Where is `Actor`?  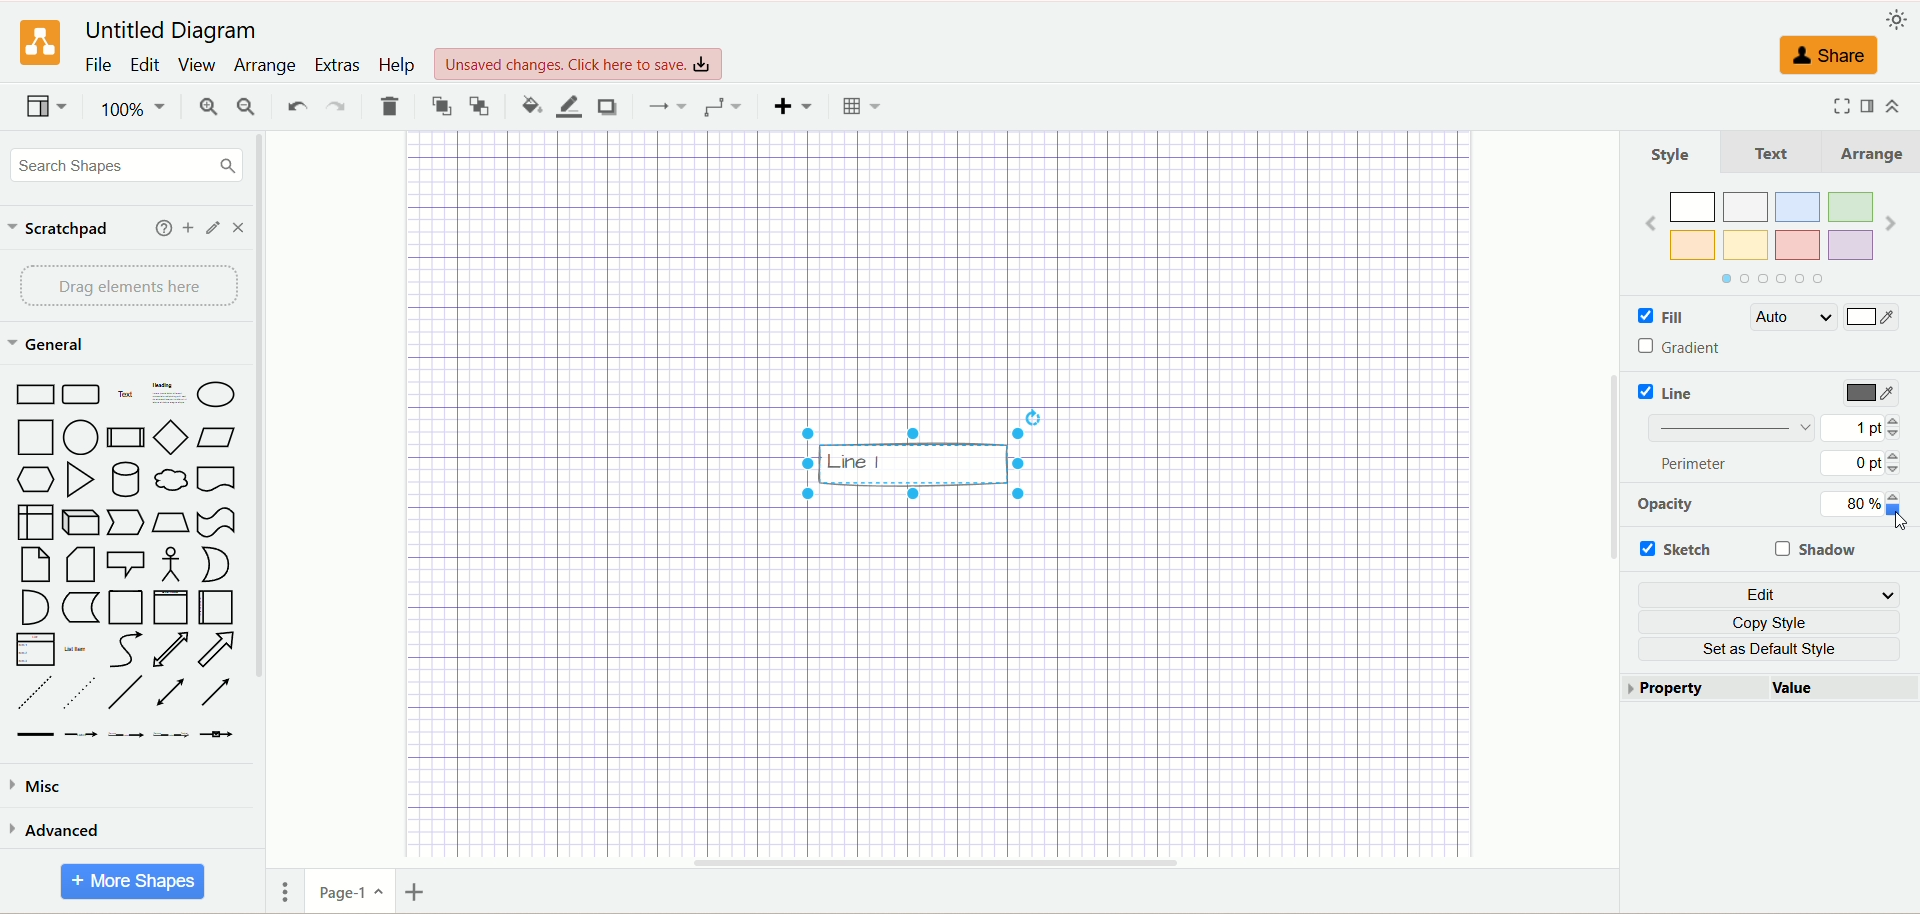
Actor is located at coordinates (171, 567).